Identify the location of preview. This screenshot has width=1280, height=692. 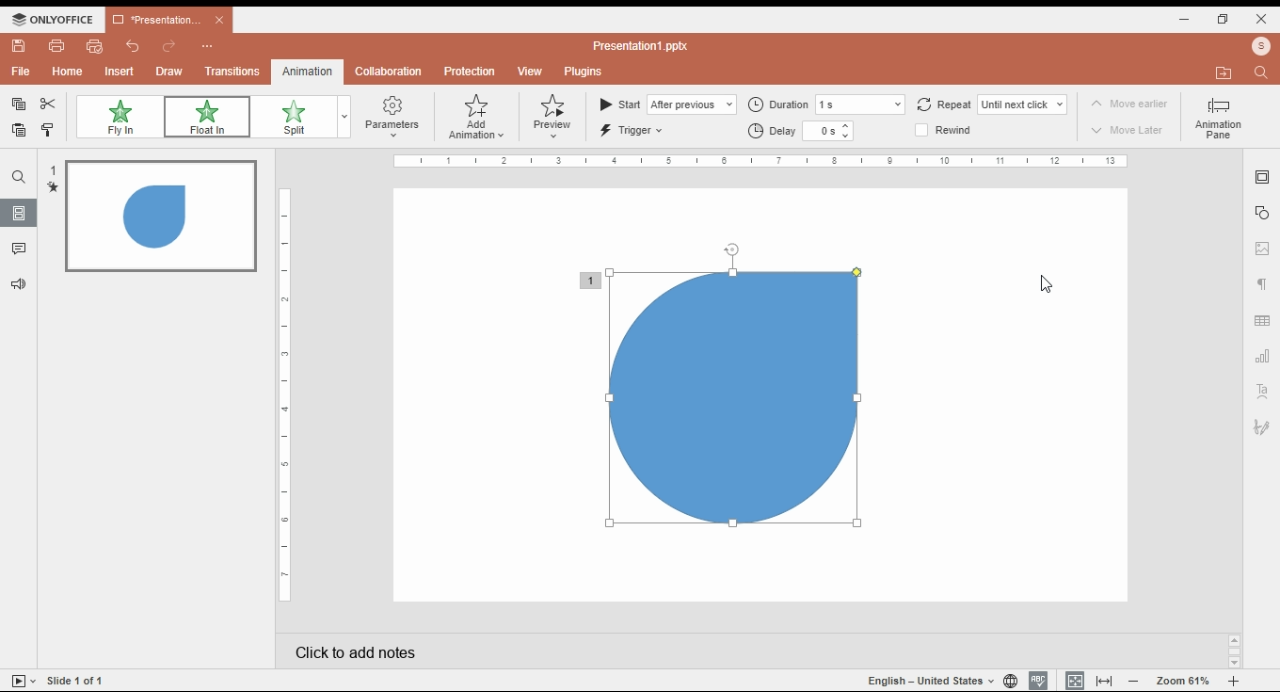
(553, 117).